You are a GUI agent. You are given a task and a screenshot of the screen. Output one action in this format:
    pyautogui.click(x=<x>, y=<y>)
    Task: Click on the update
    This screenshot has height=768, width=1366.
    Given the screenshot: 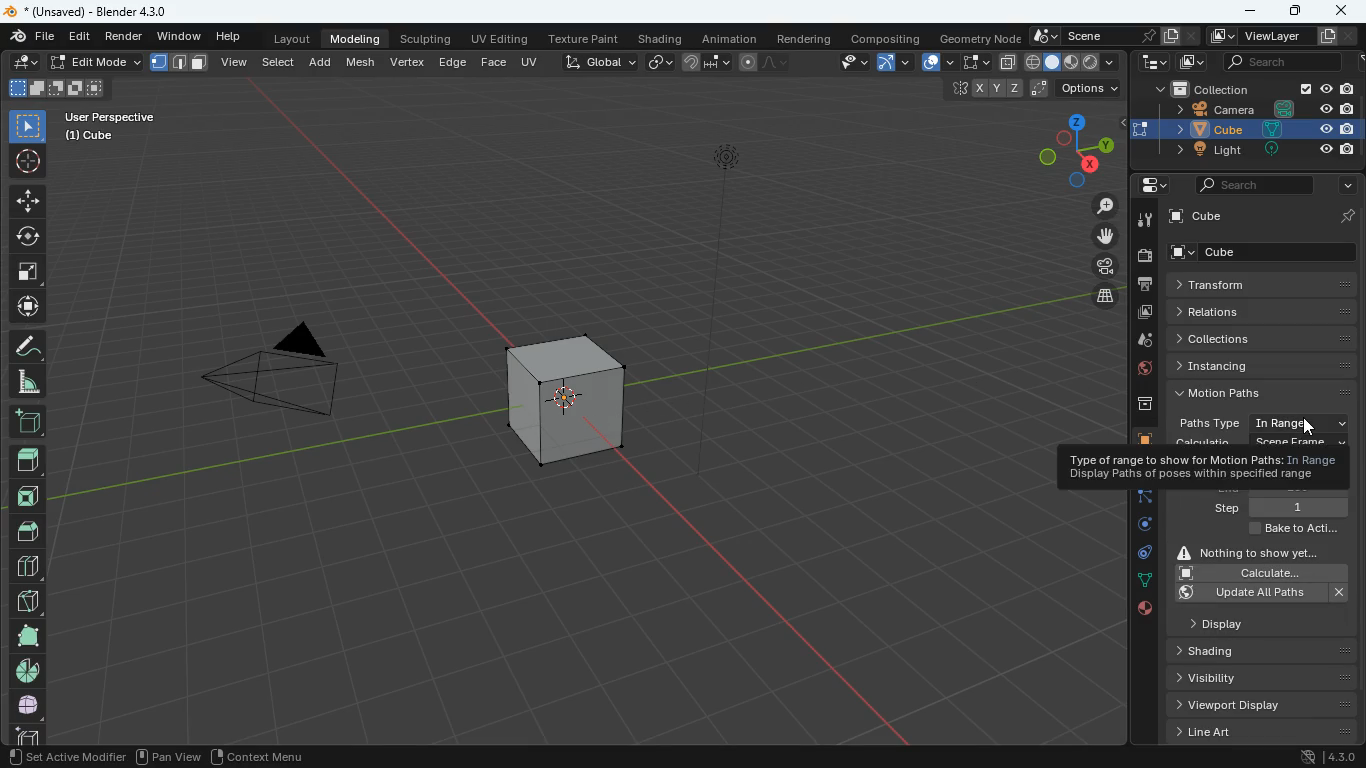 What is the action you would take?
    pyautogui.click(x=1264, y=593)
    